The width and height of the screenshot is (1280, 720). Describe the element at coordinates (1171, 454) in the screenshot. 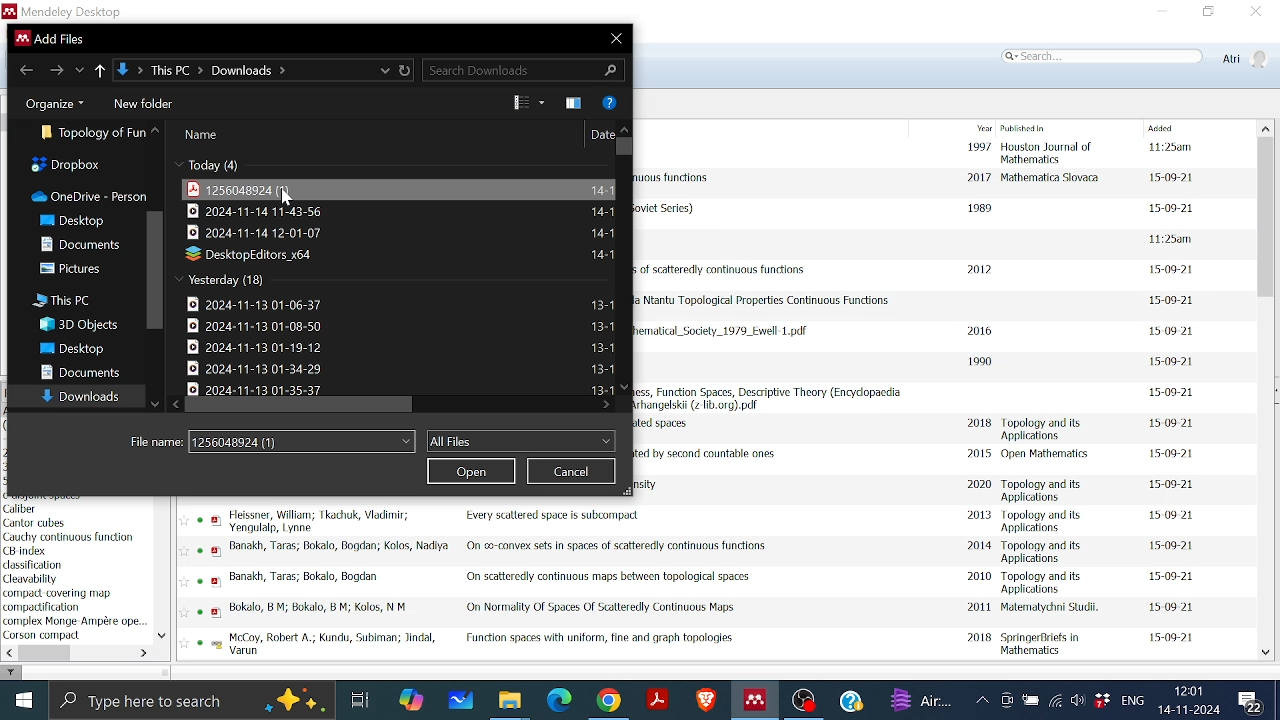

I see `date` at that location.